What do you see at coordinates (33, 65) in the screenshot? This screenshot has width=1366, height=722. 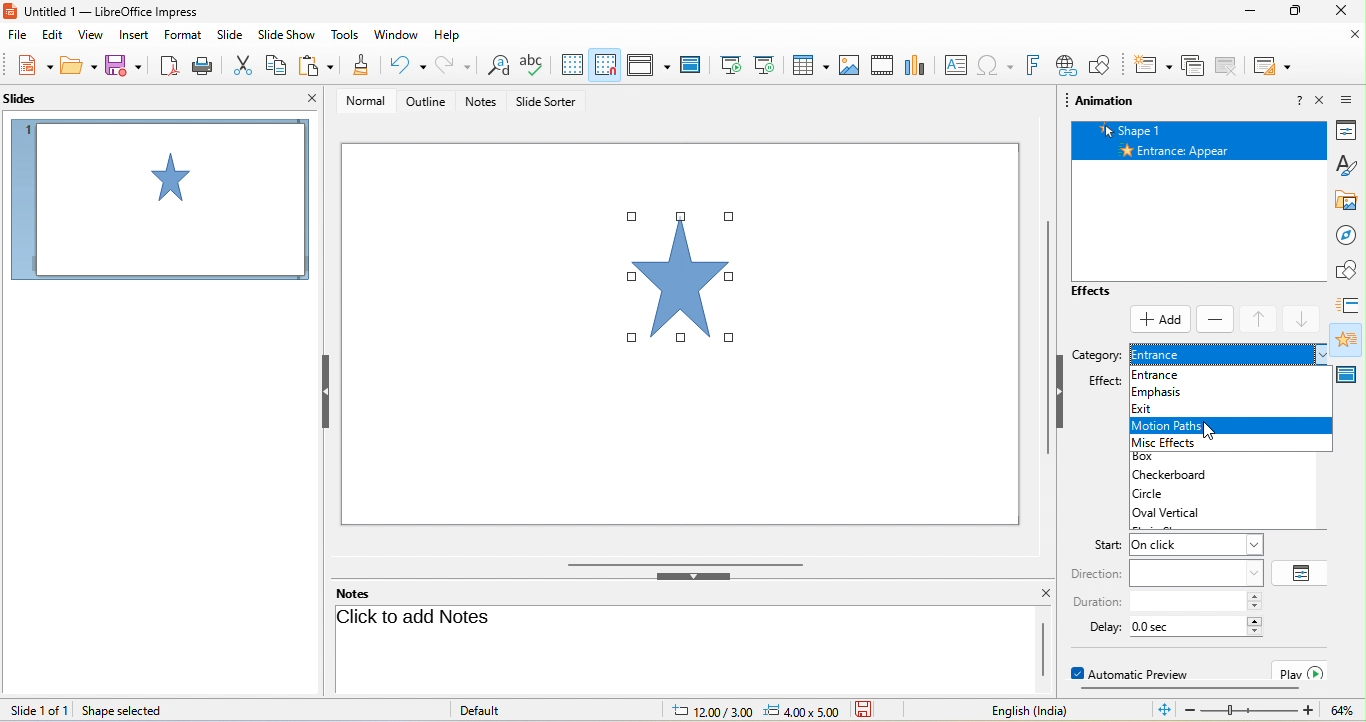 I see `new` at bounding box center [33, 65].